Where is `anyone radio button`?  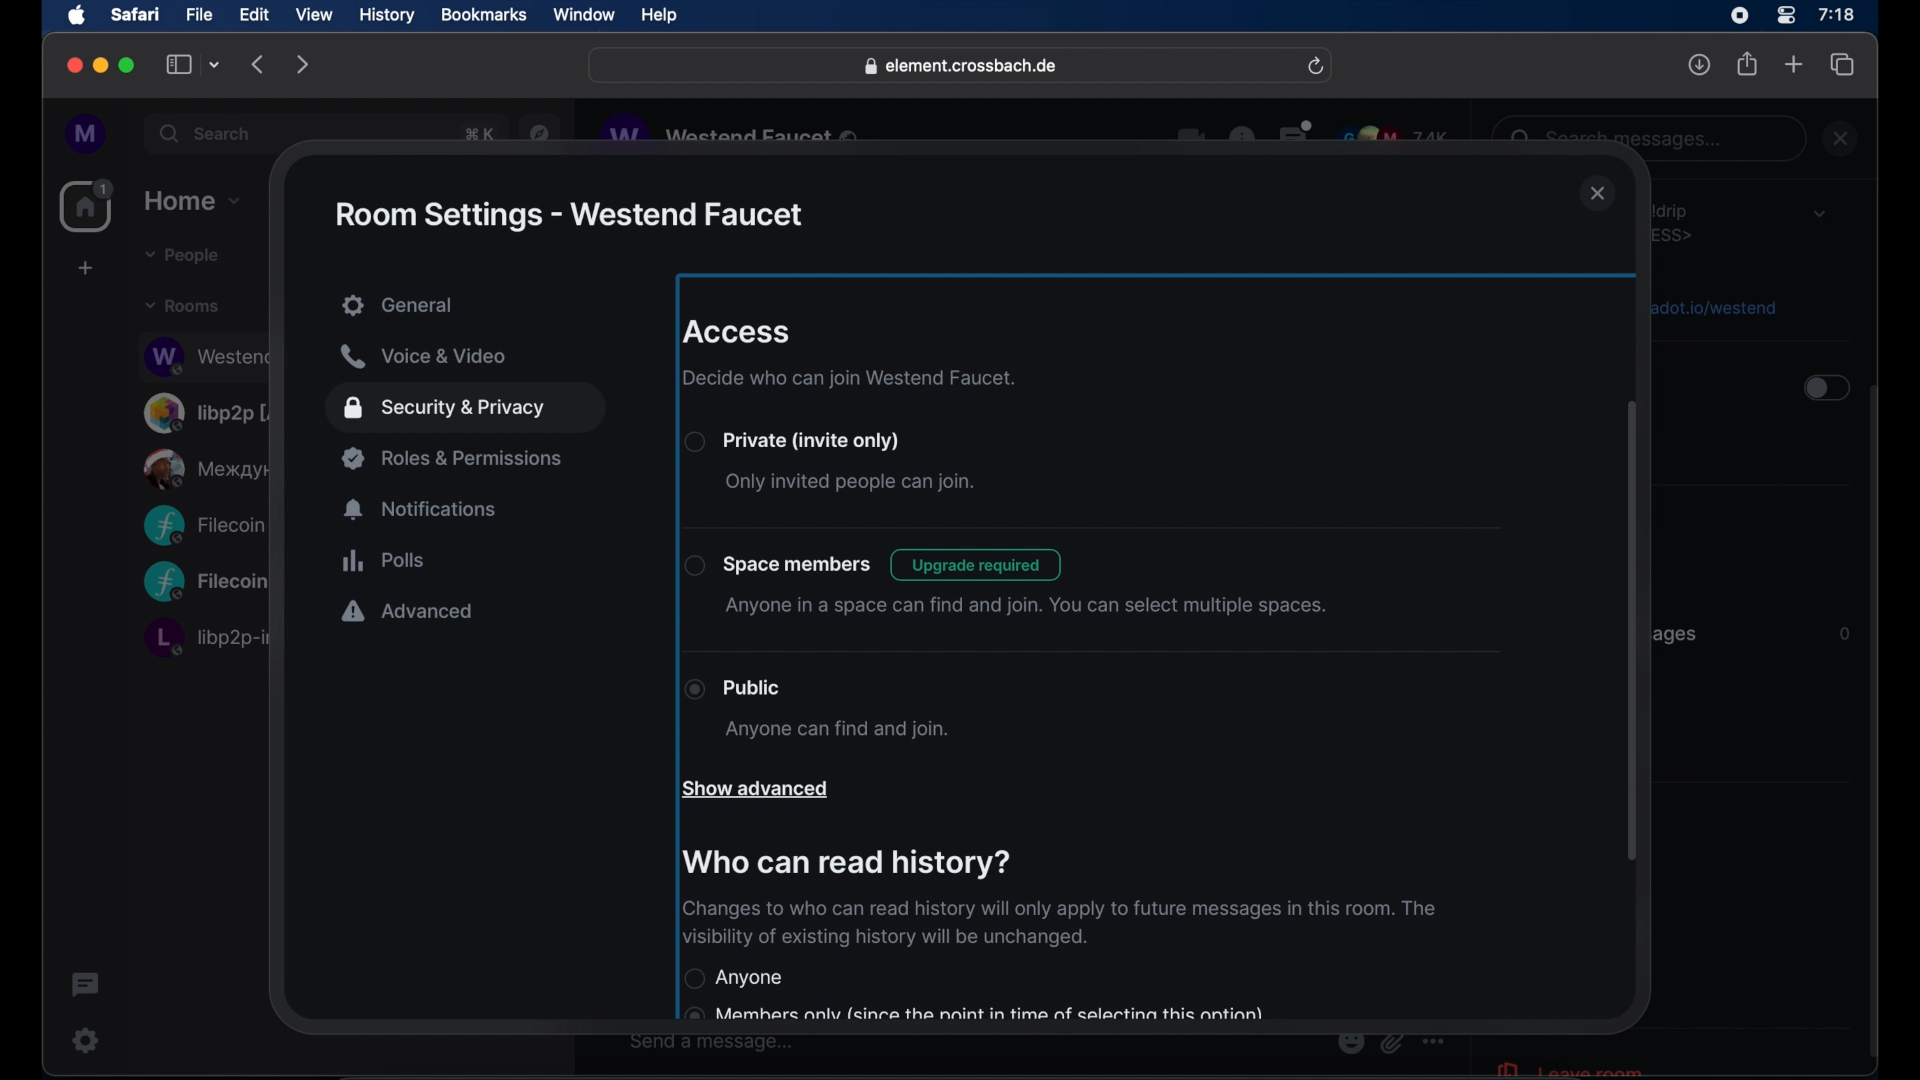 anyone radio button is located at coordinates (732, 979).